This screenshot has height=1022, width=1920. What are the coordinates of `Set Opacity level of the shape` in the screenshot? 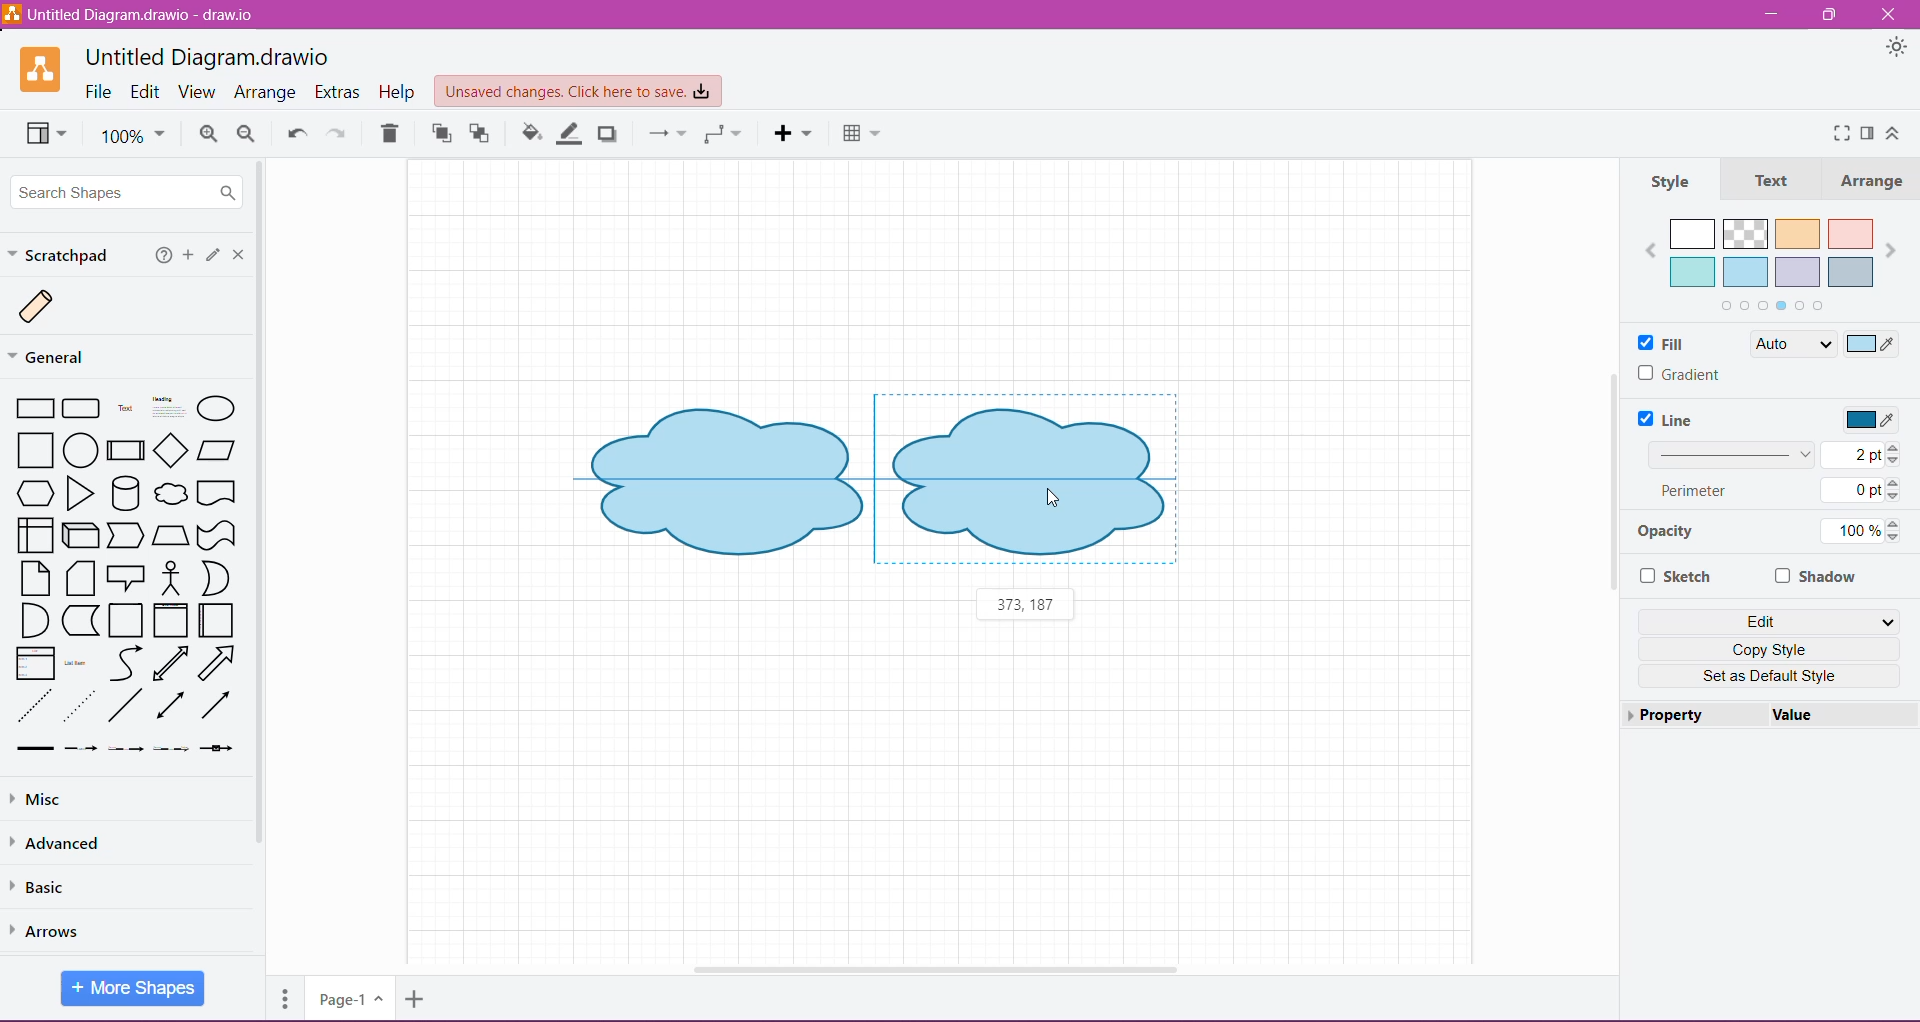 It's located at (1867, 532).